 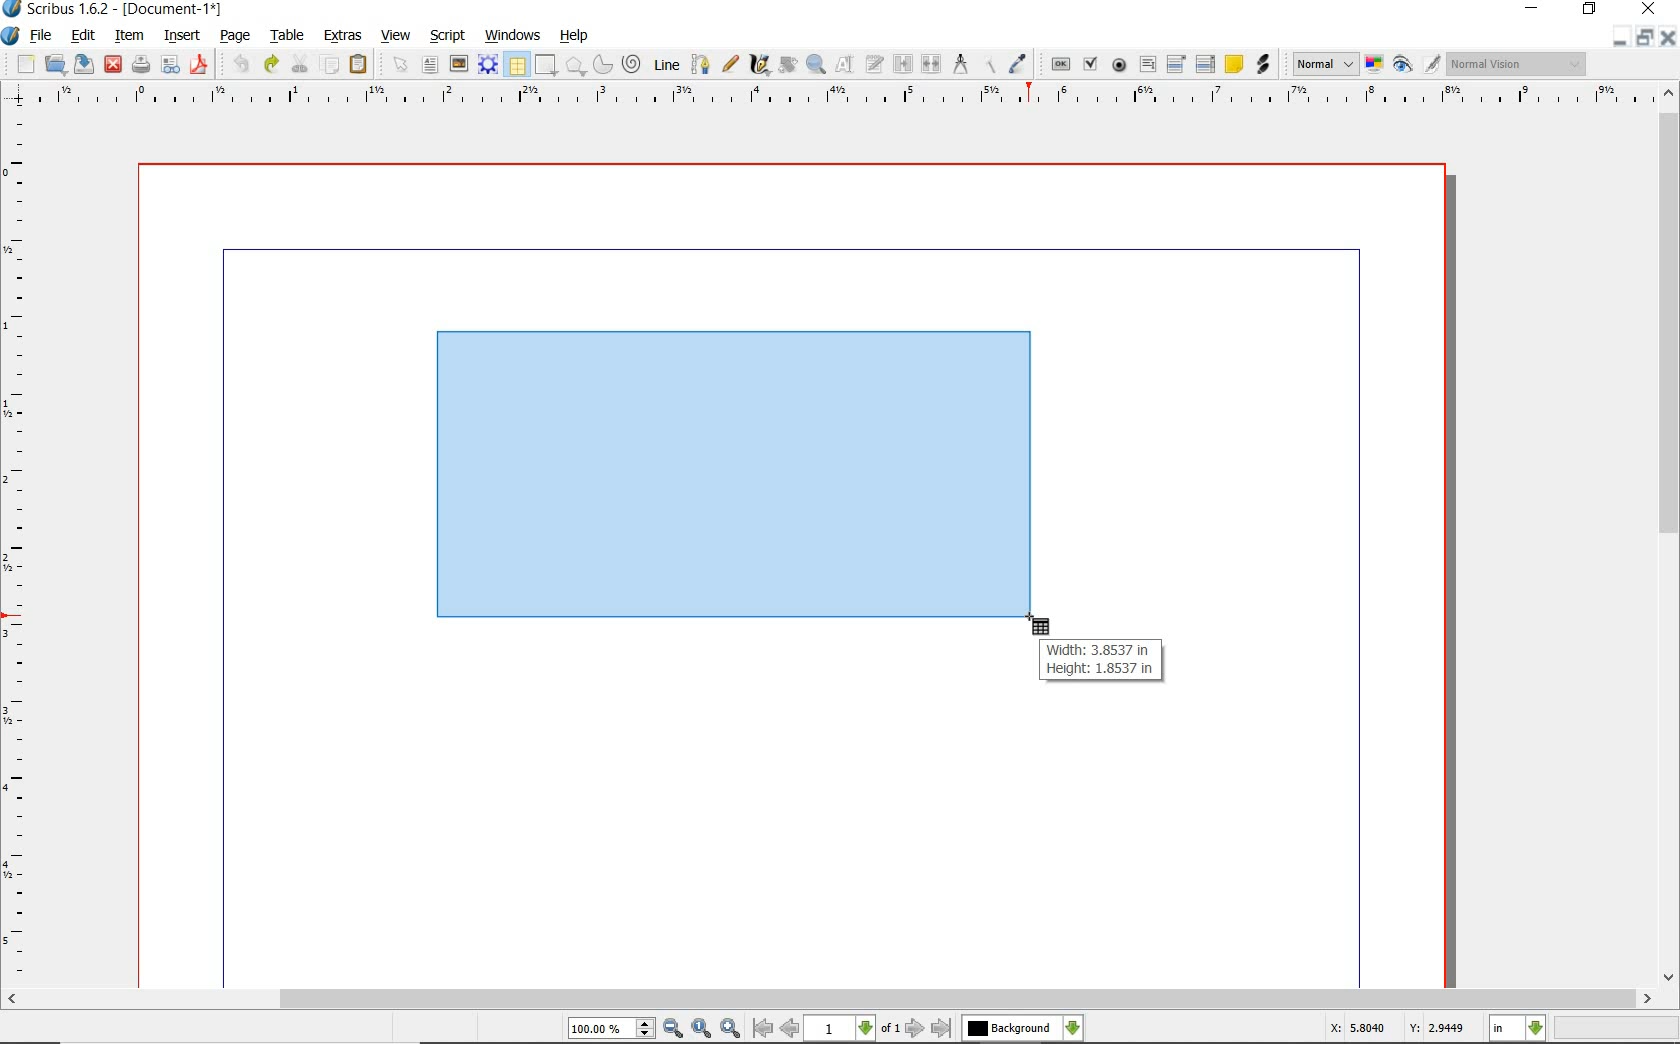 What do you see at coordinates (700, 64) in the screenshot?
I see `bezier curve` at bounding box center [700, 64].